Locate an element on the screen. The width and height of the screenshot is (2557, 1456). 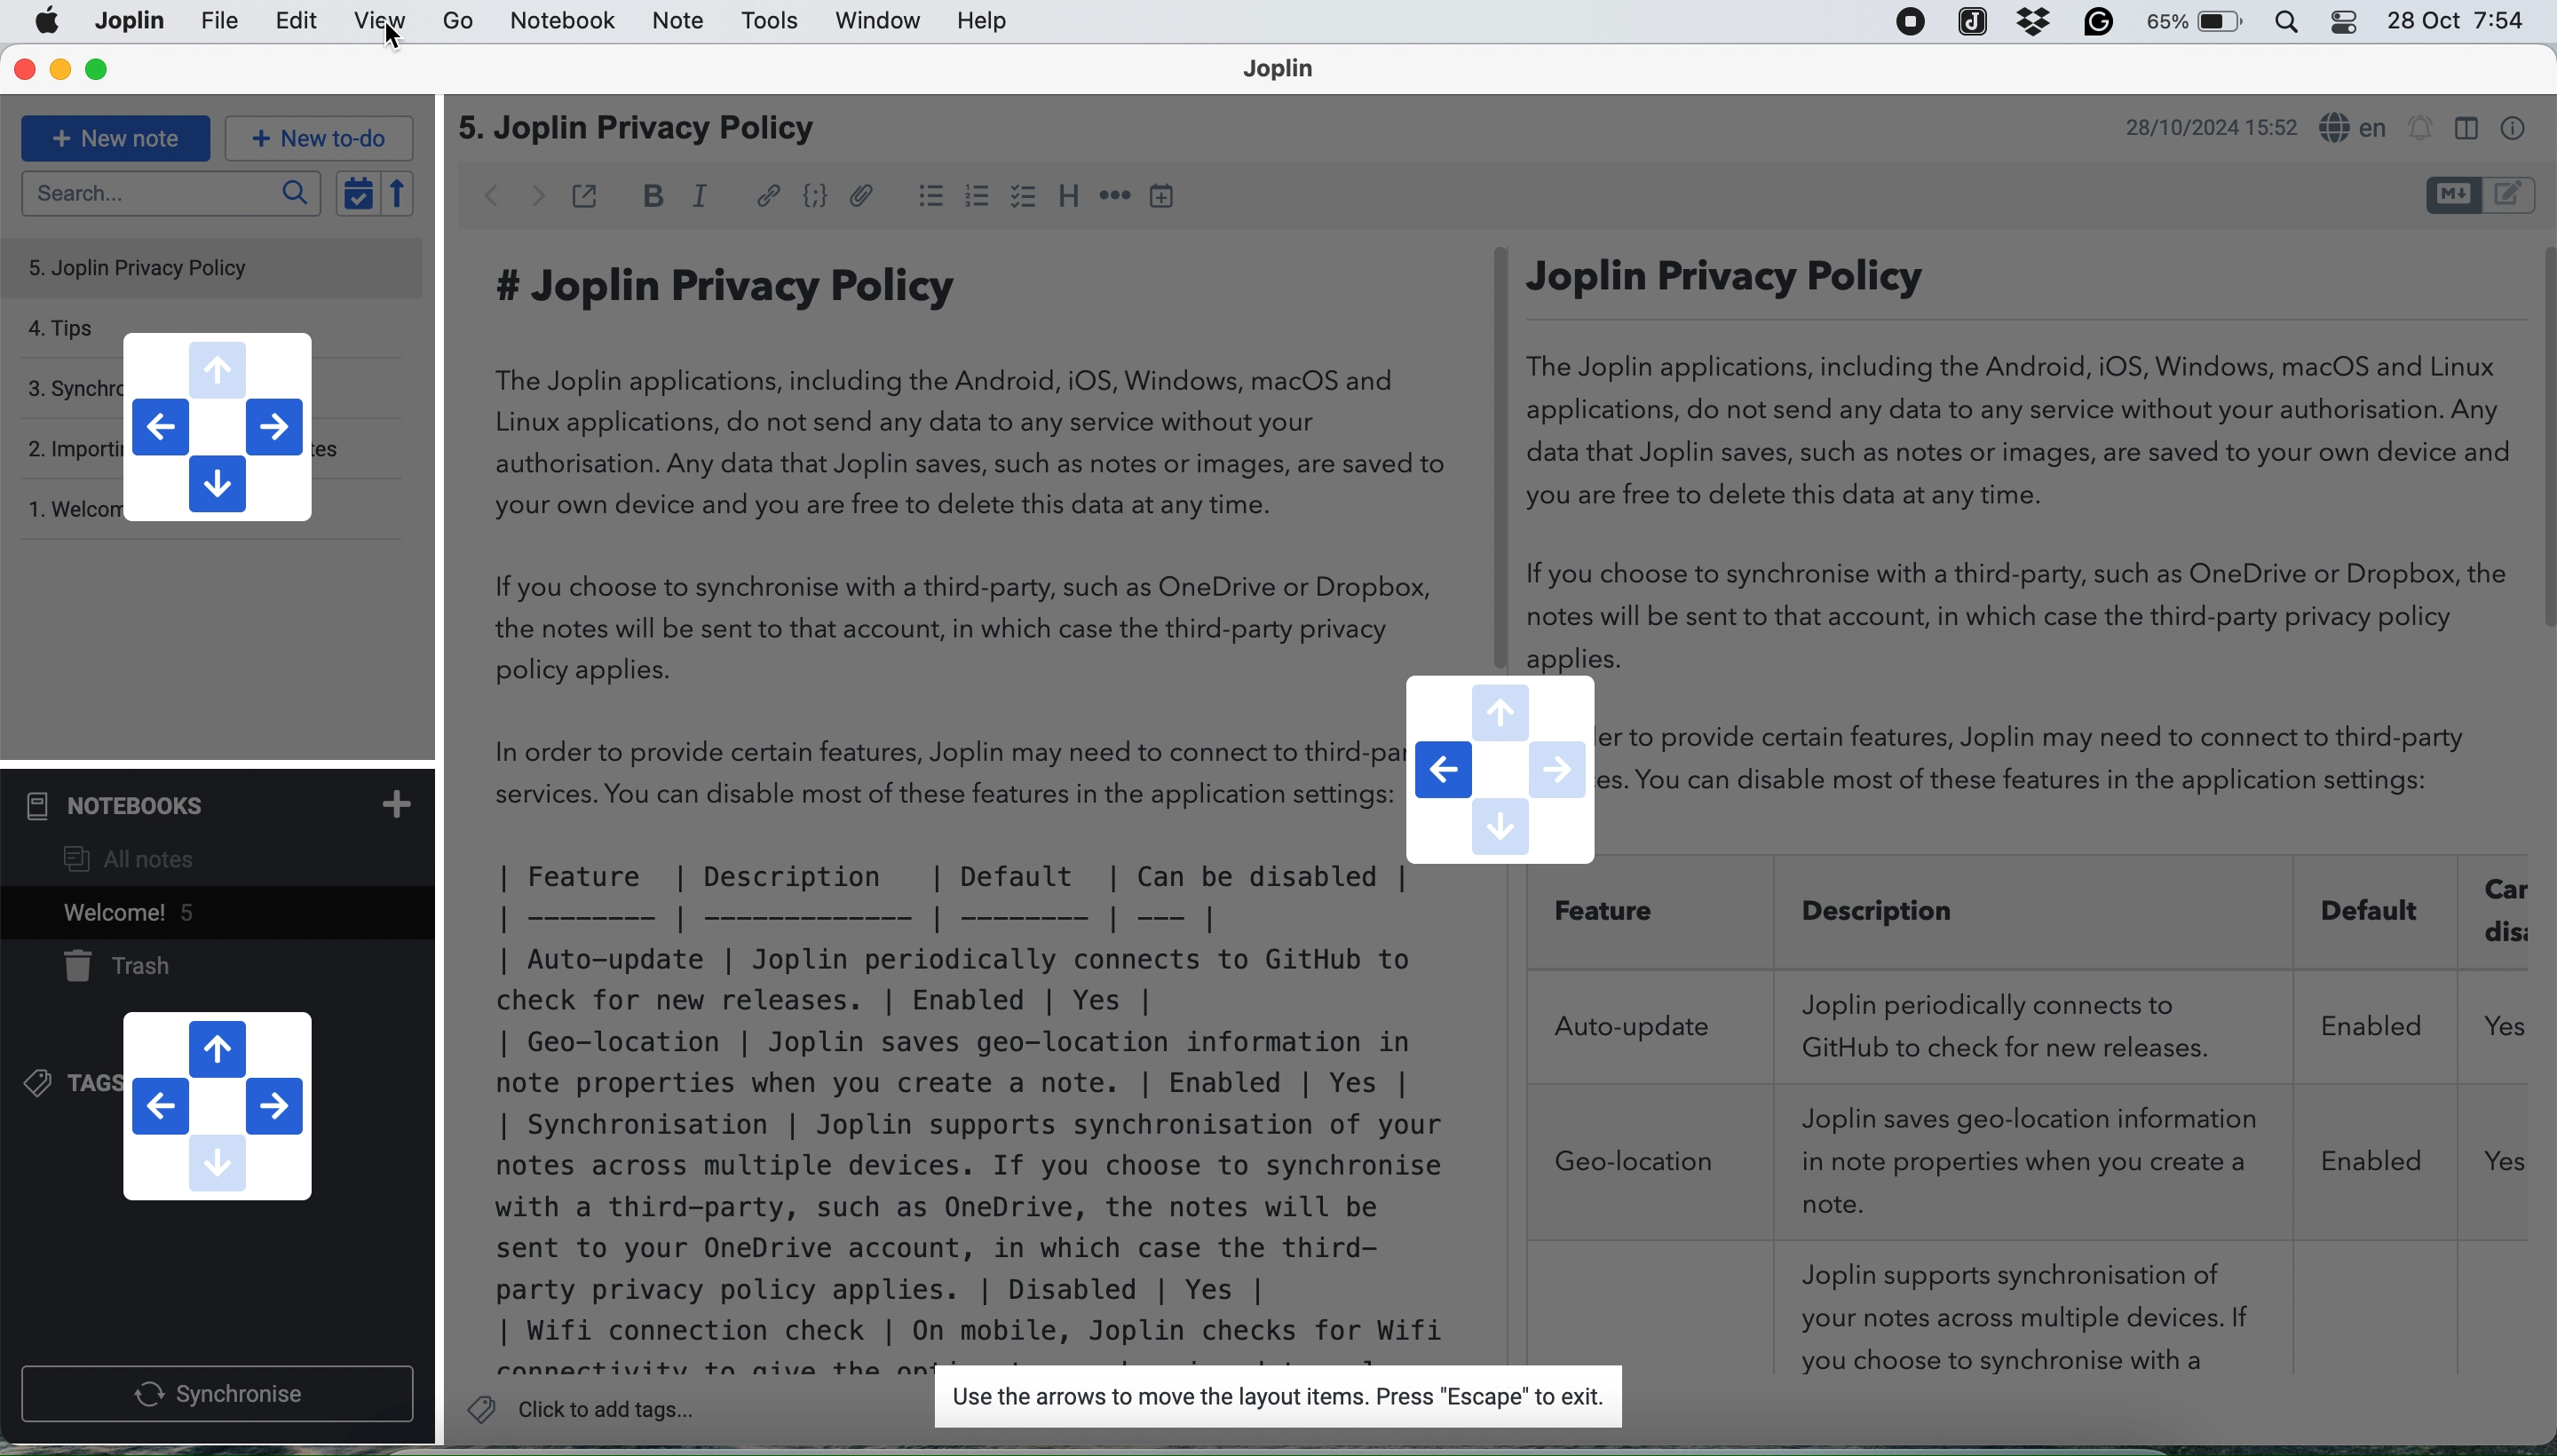
navigation buttons is located at coordinates (215, 426).